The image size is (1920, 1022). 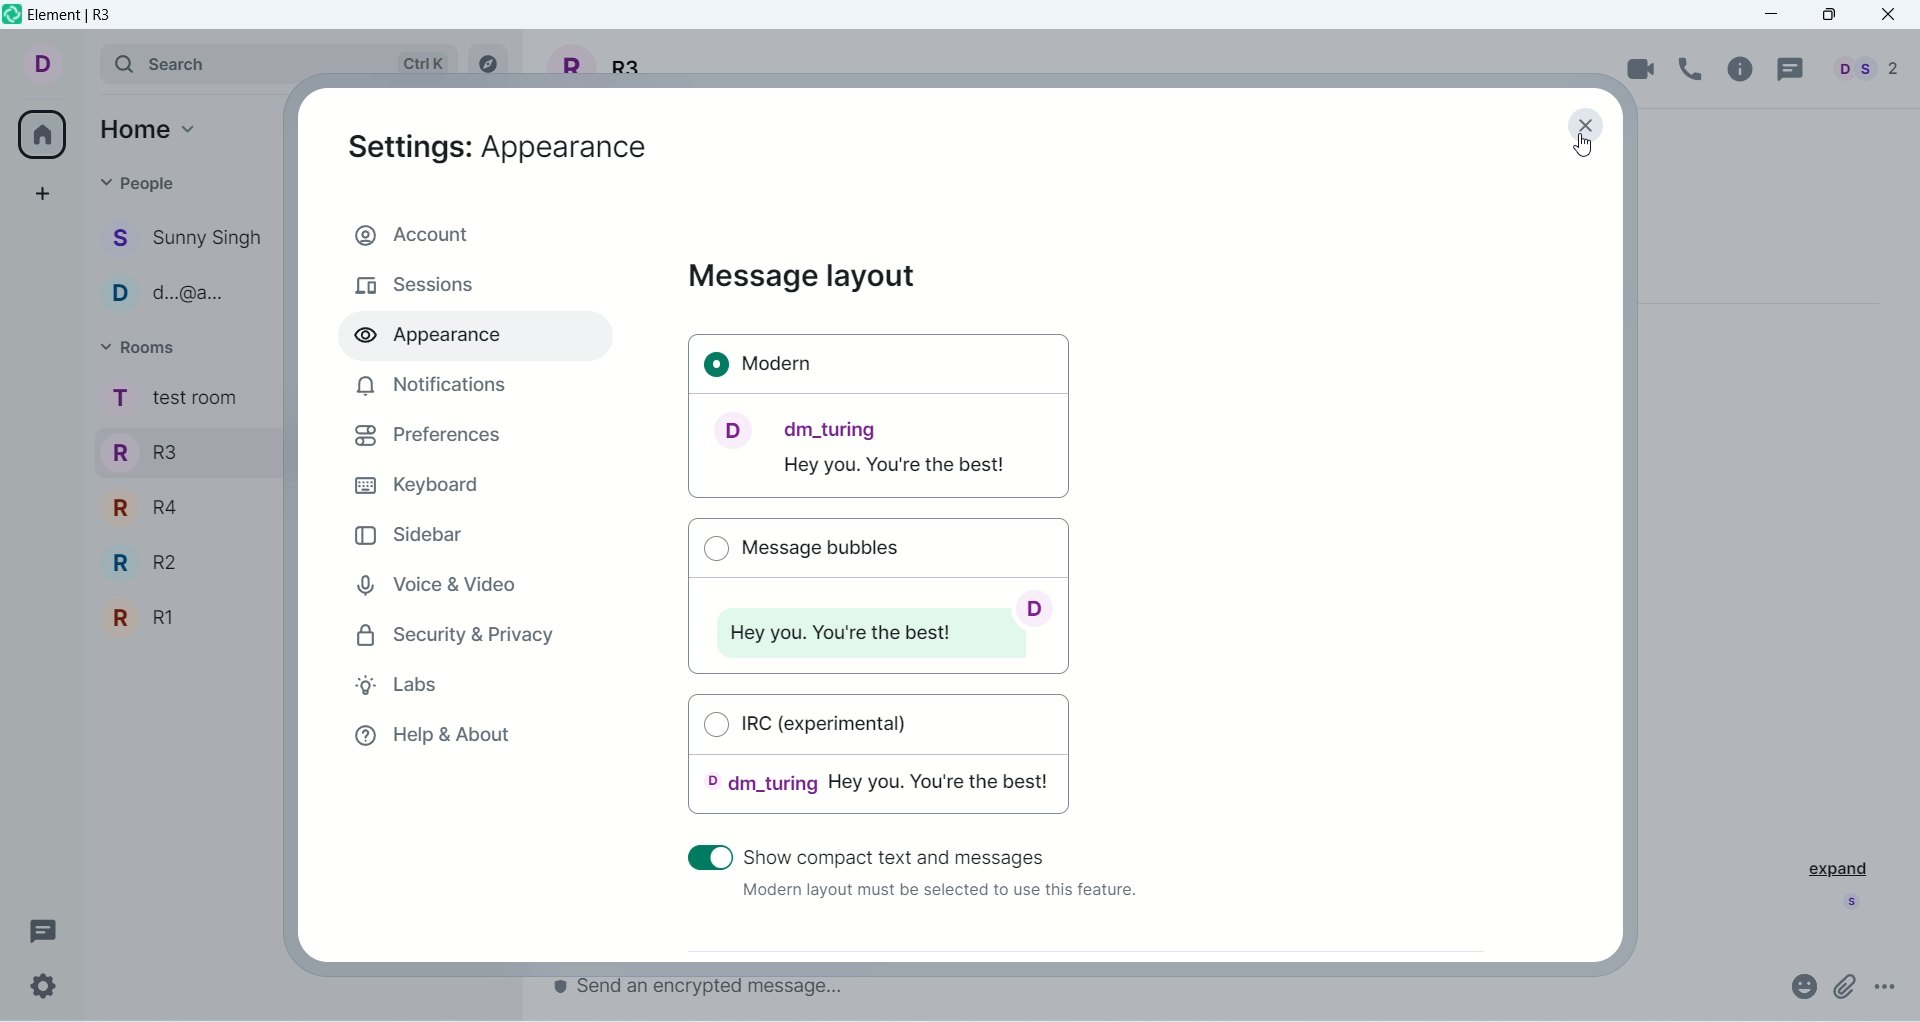 What do you see at coordinates (172, 400) in the screenshot?
I see `rooms` at bounding box center [172, 400].